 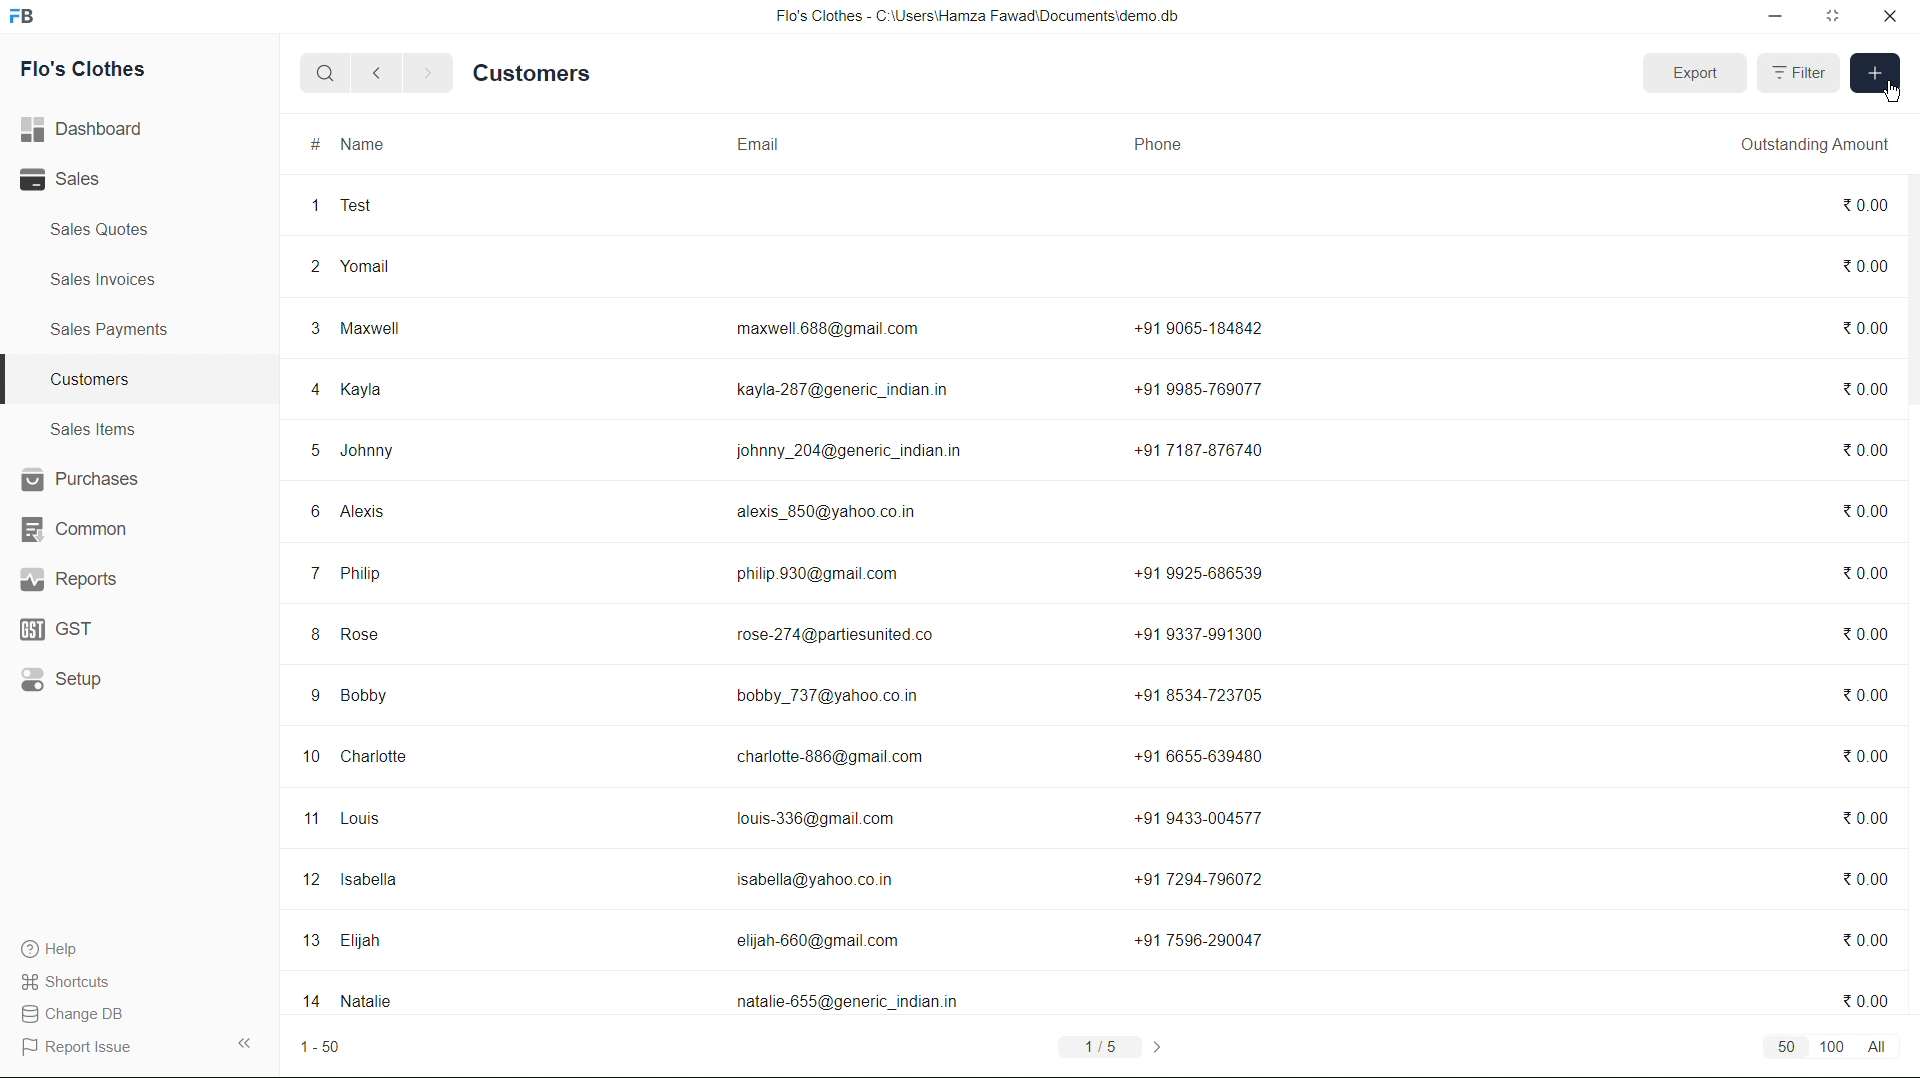 I want to click on 0.00, so click(x=1860, y=691).